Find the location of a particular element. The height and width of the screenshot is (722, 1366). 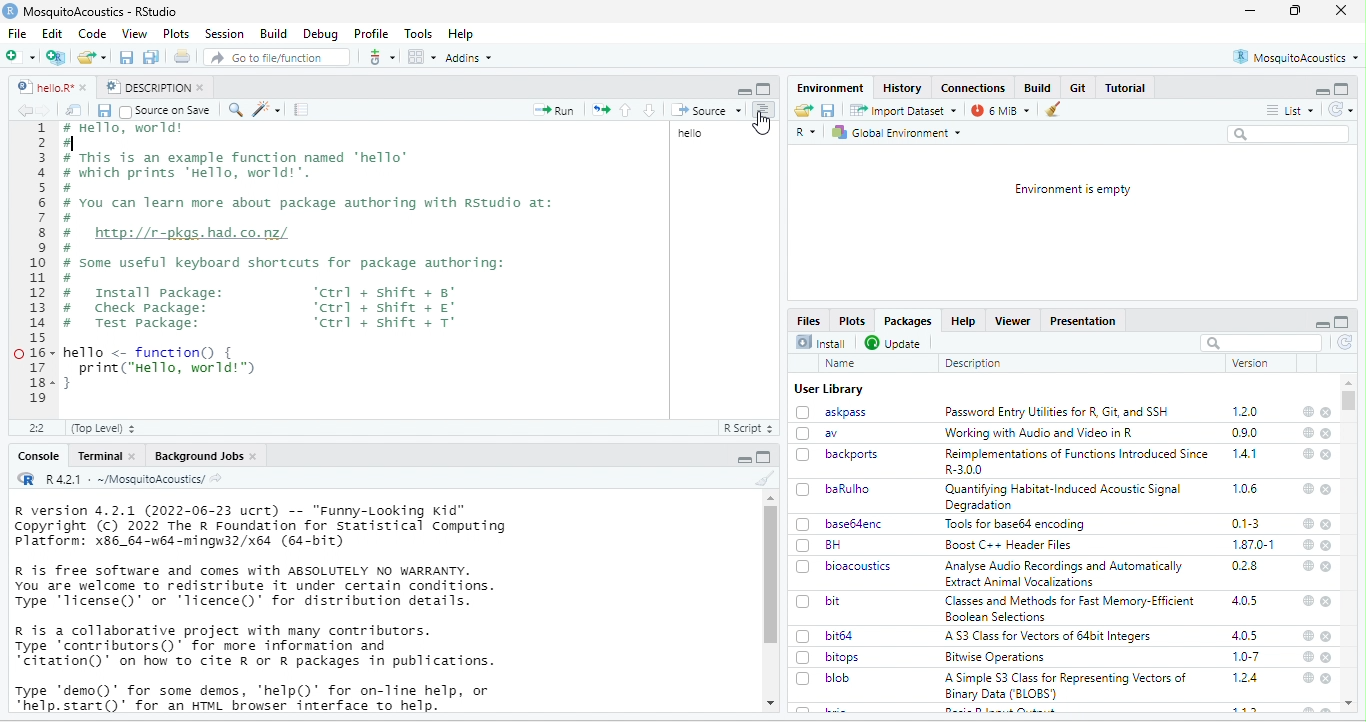

Load workspace is located at coordinates (803, 110).